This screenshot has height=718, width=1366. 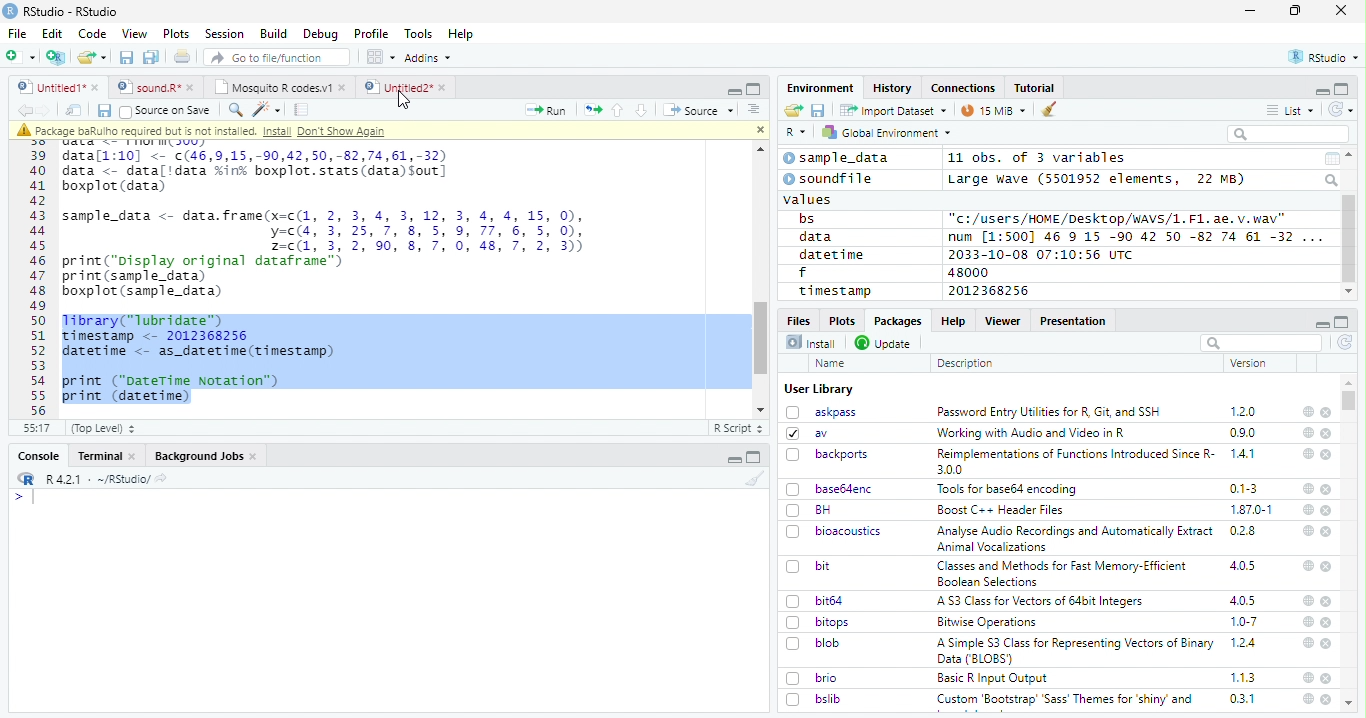 I want to click on Addins, so click(x=428, y=58).